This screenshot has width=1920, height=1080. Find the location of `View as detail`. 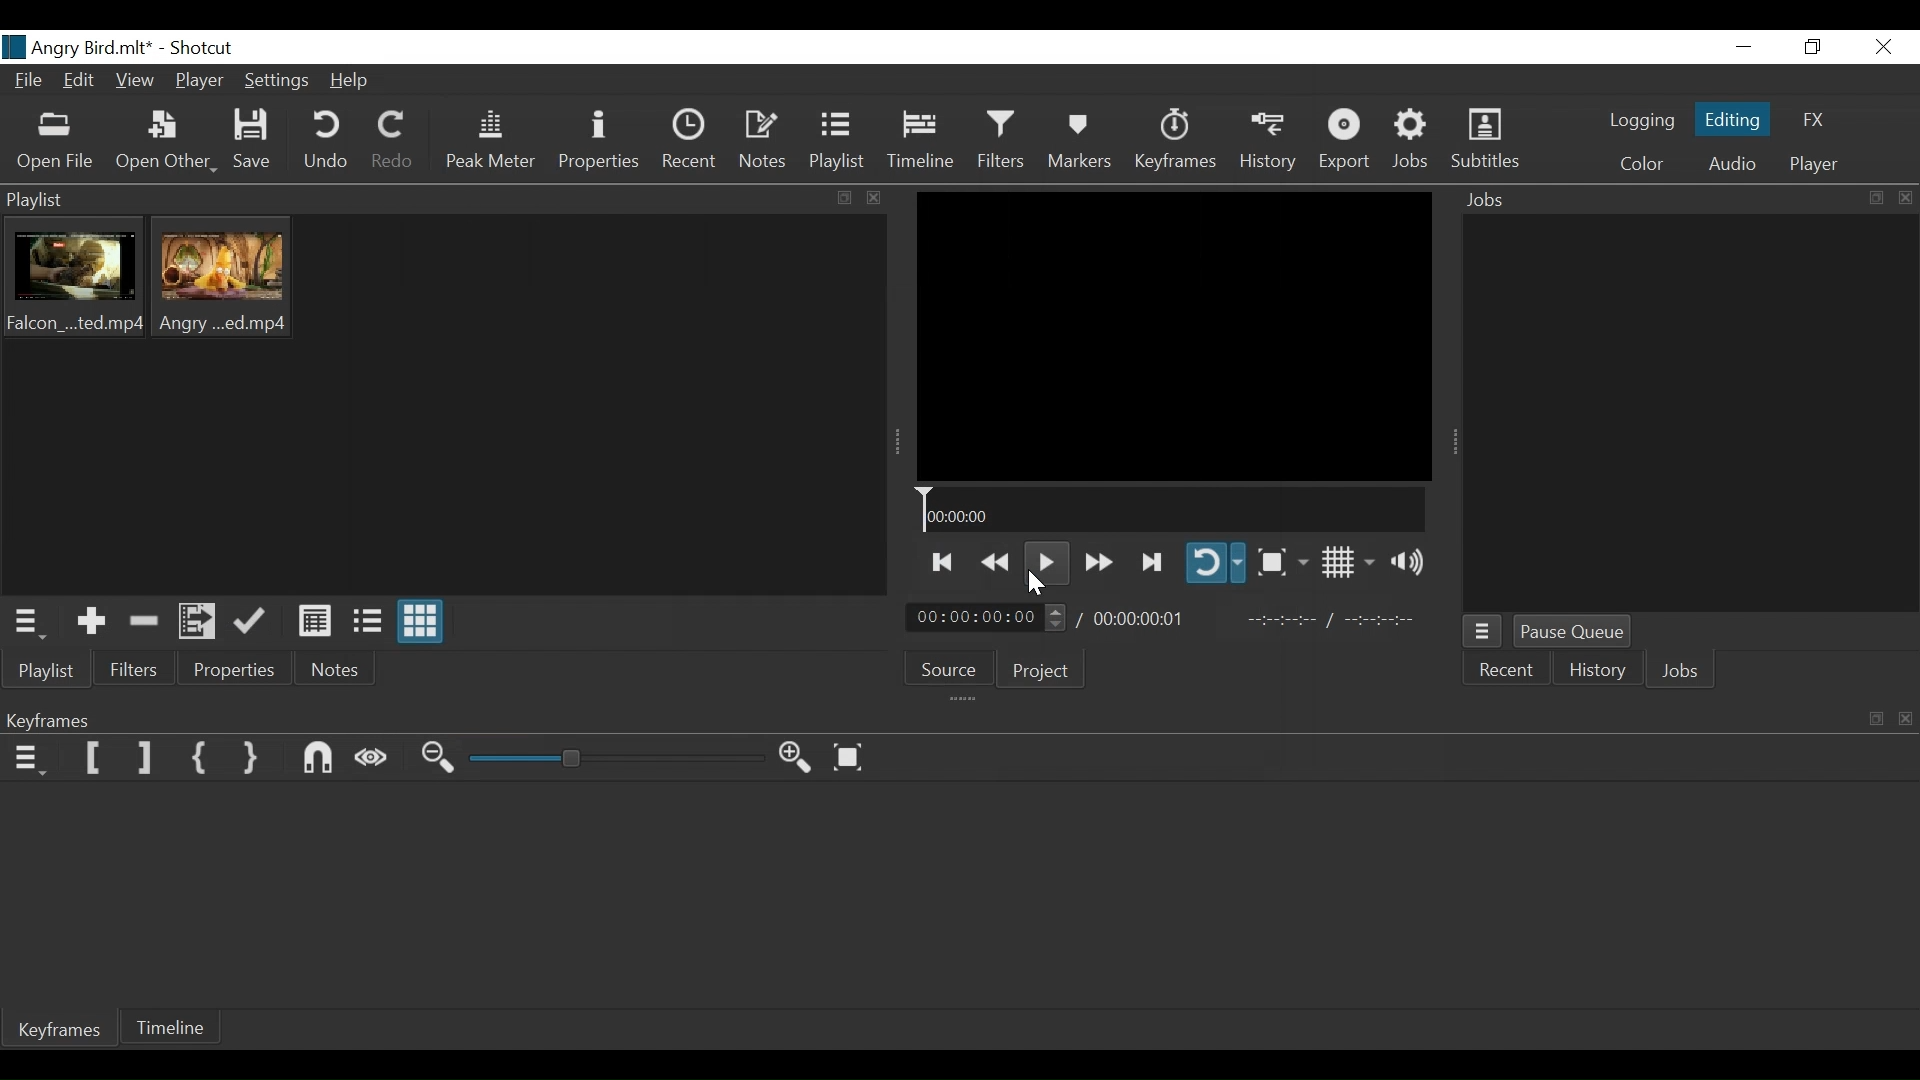

View as detail is located at coordinates (316, 622).